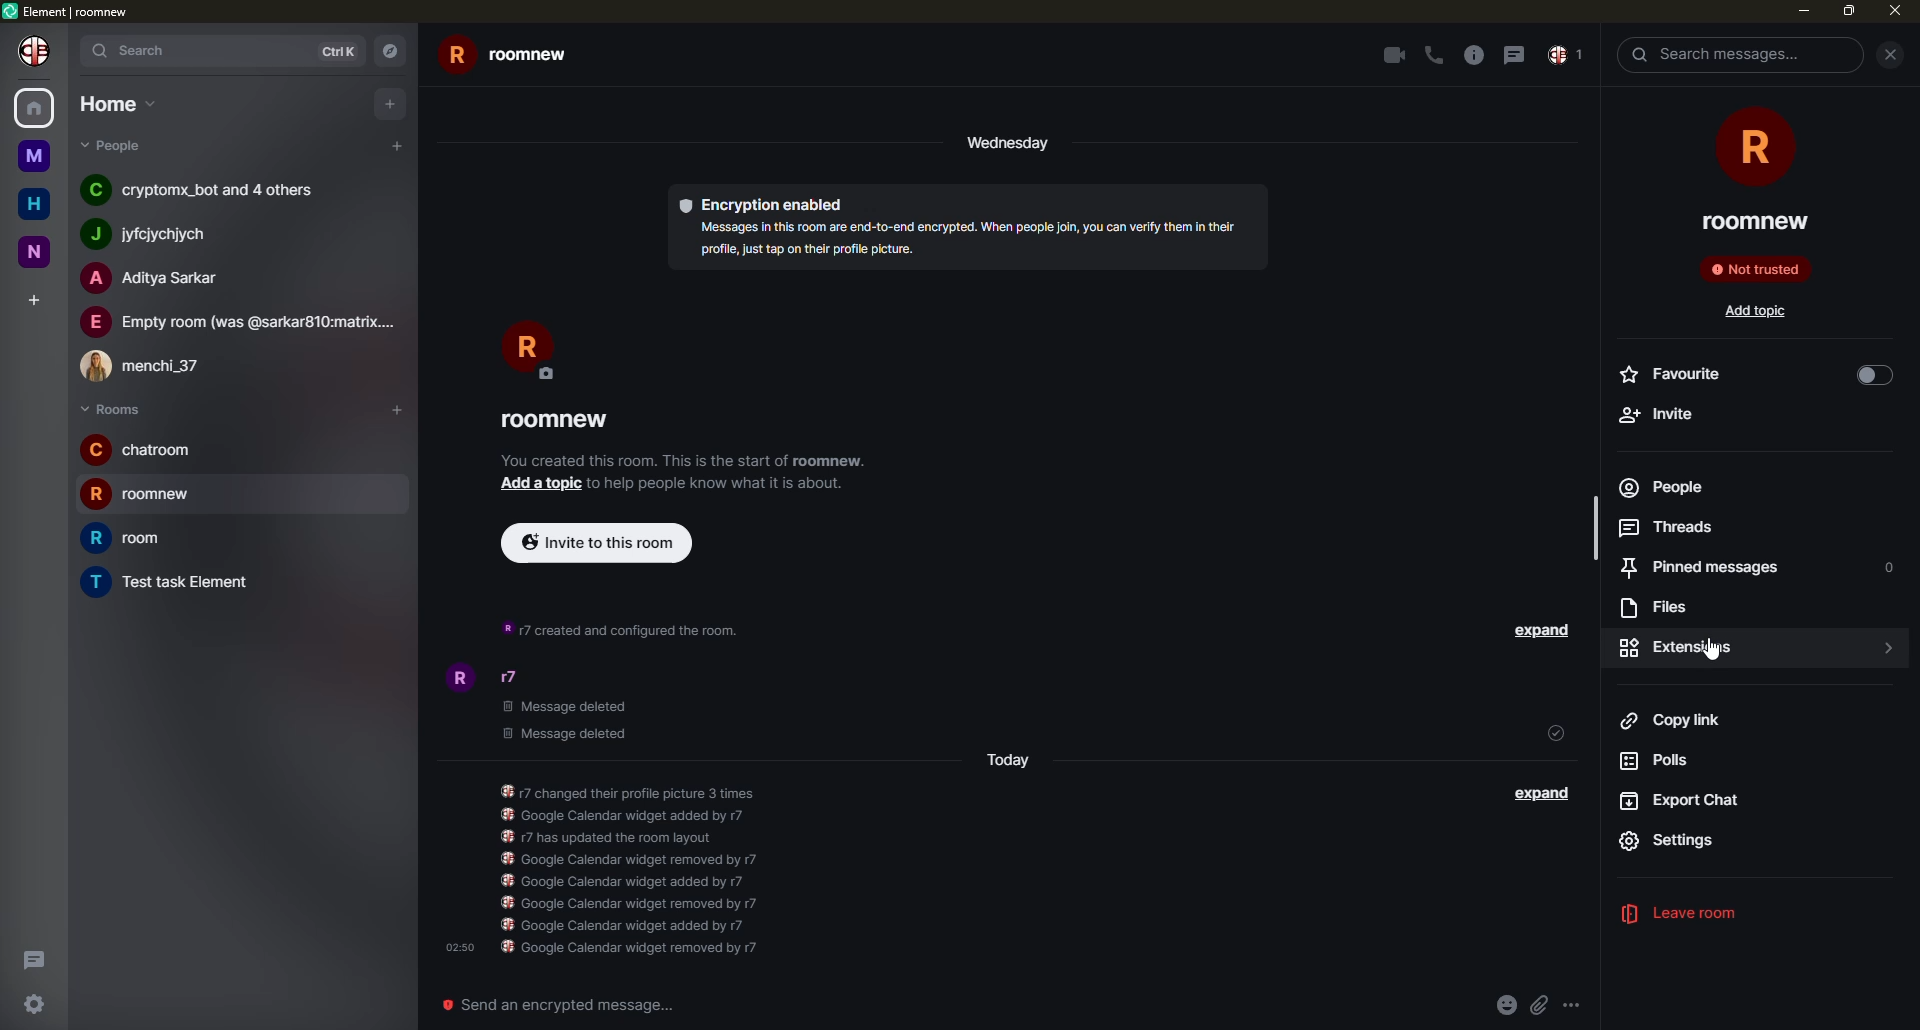  Describe the element at coordinates (339, 50) in the screenshot. I see `ctrlK` at that location.